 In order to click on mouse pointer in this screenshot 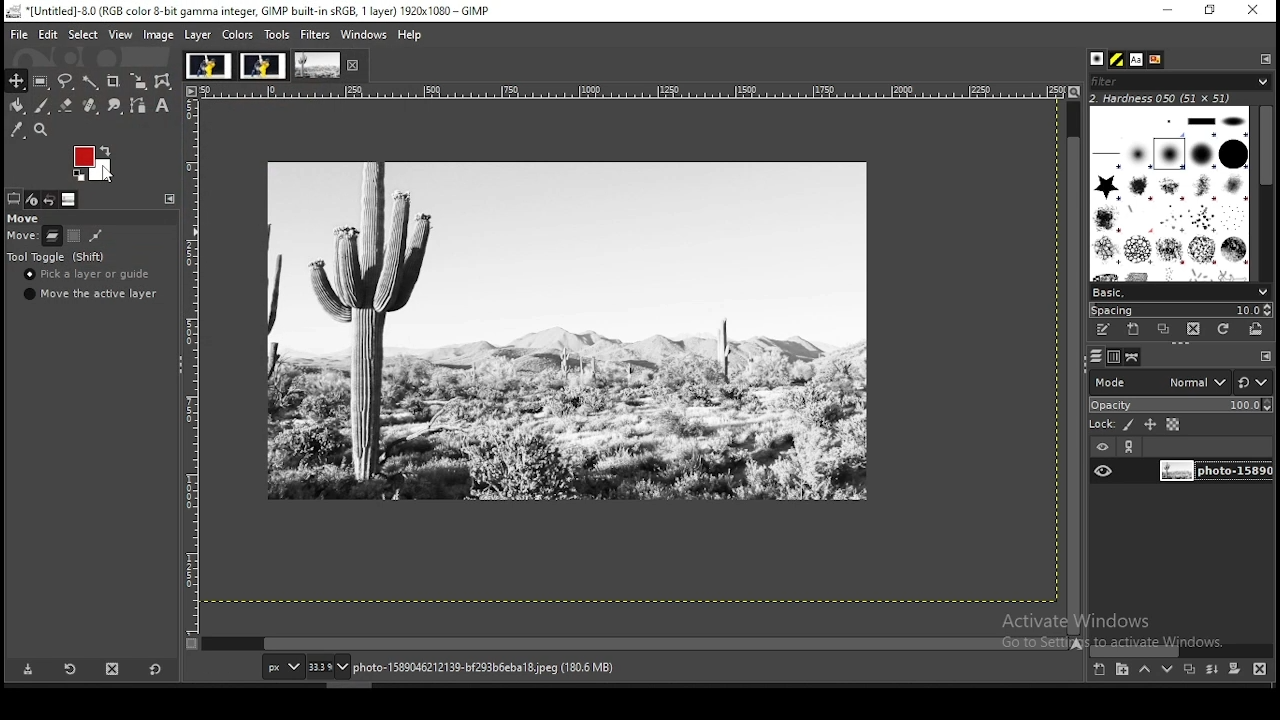, I will do `click(107, 170)`.